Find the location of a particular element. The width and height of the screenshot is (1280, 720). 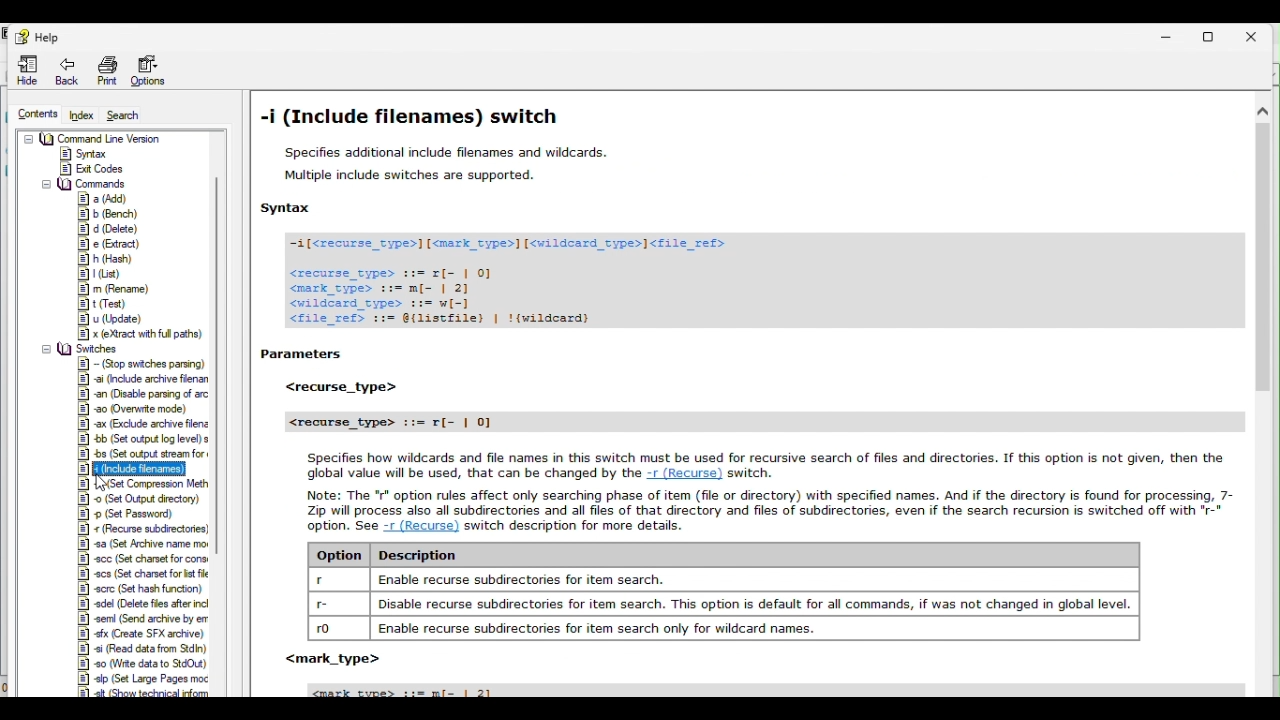

List is located at coordinates (98, 274).